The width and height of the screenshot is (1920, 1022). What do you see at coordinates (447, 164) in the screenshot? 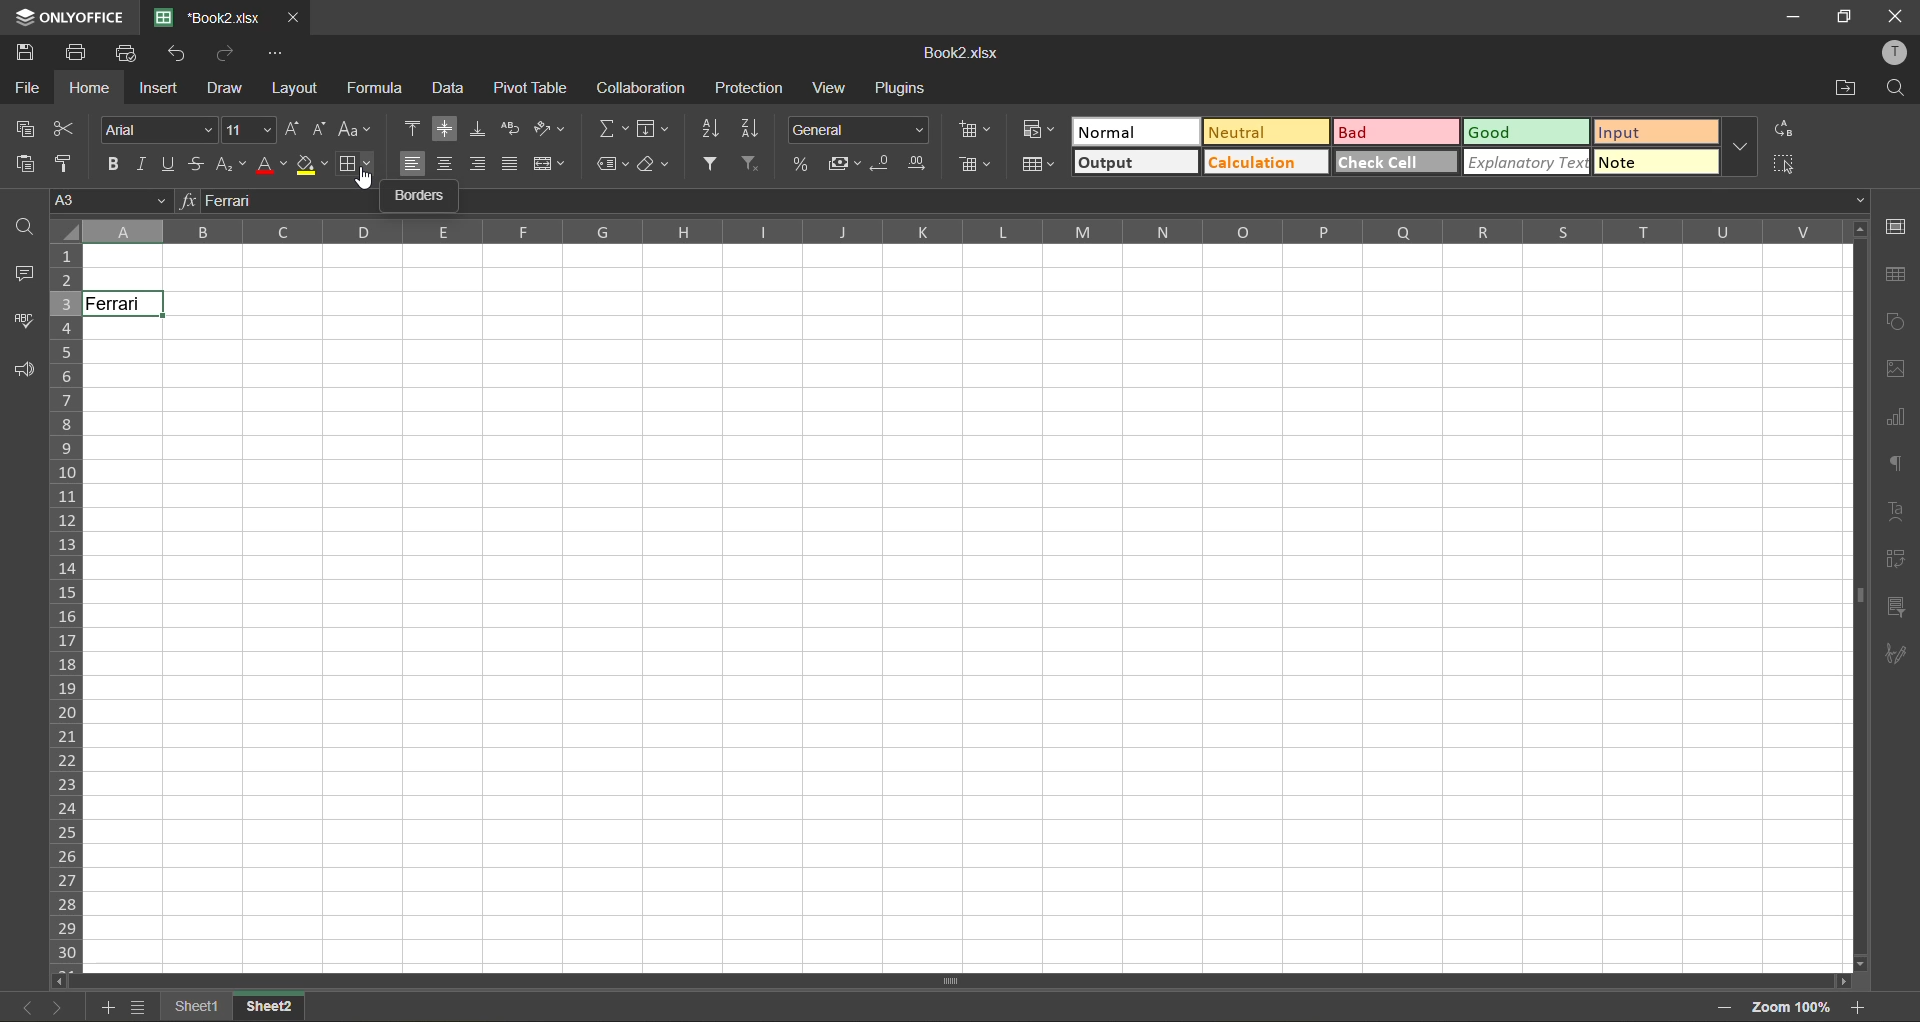
I see `align center` at bounding box center [447, 164].